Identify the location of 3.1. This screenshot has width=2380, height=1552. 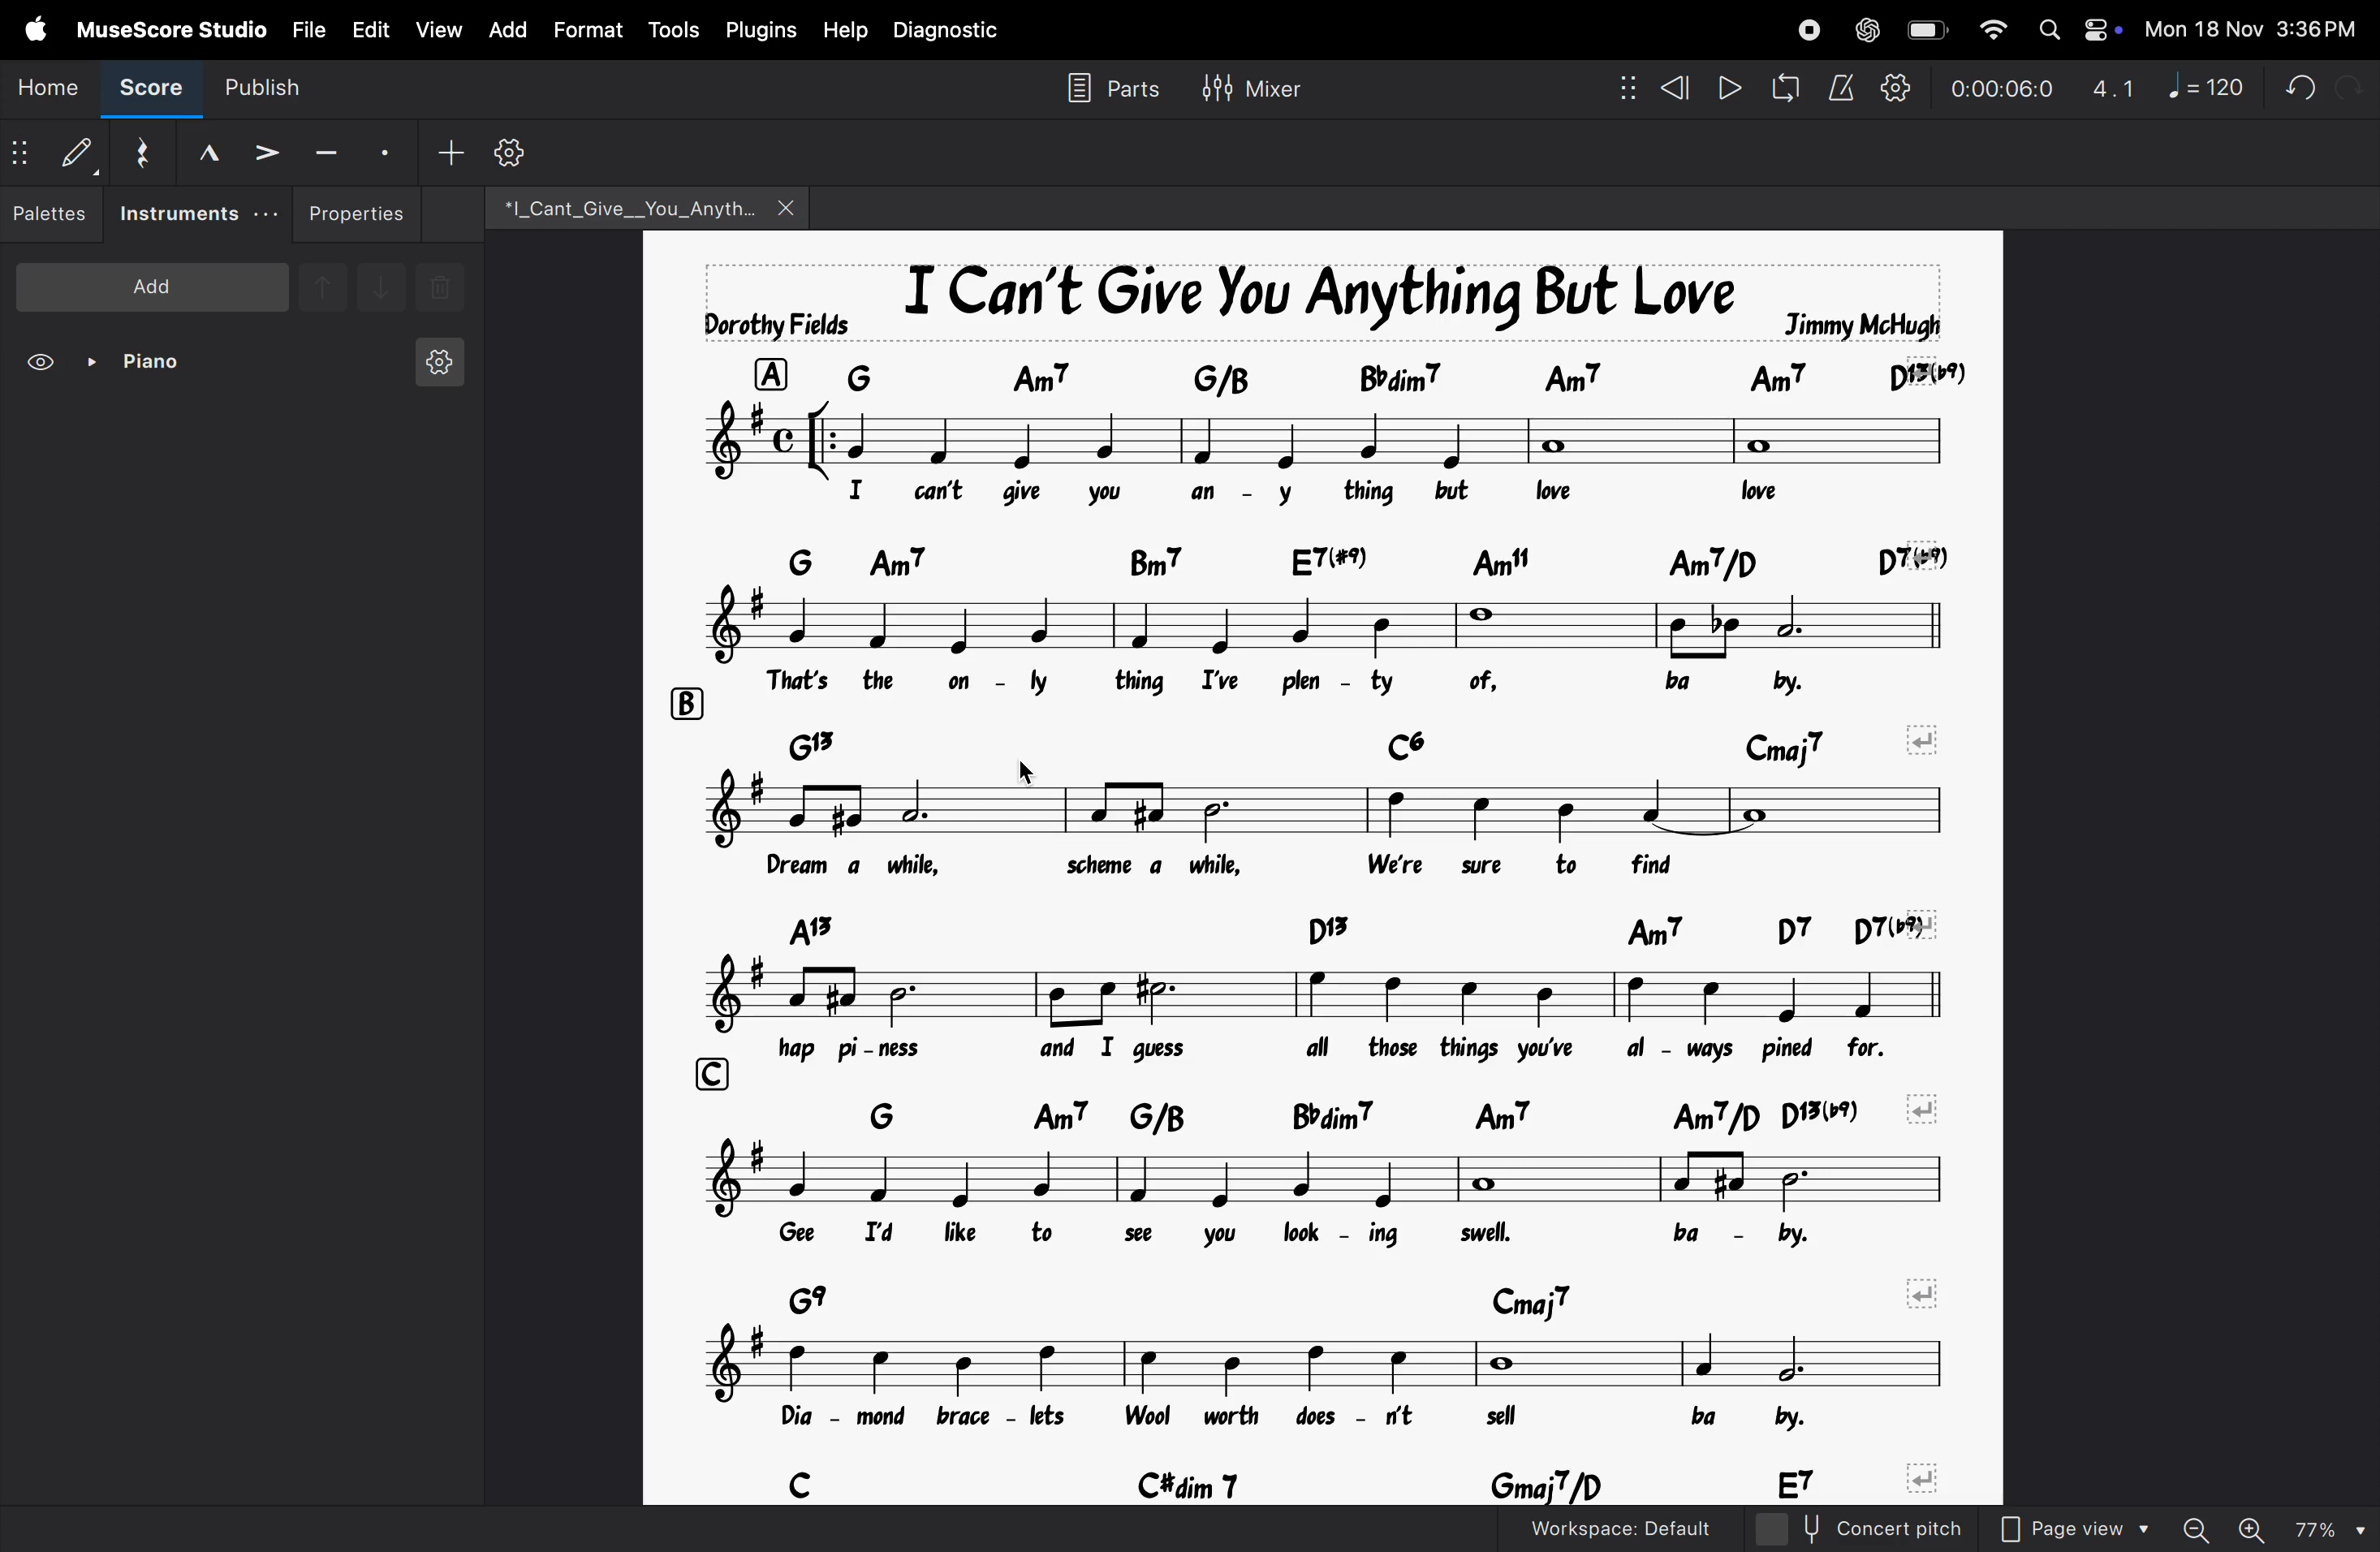
(2108, 85).